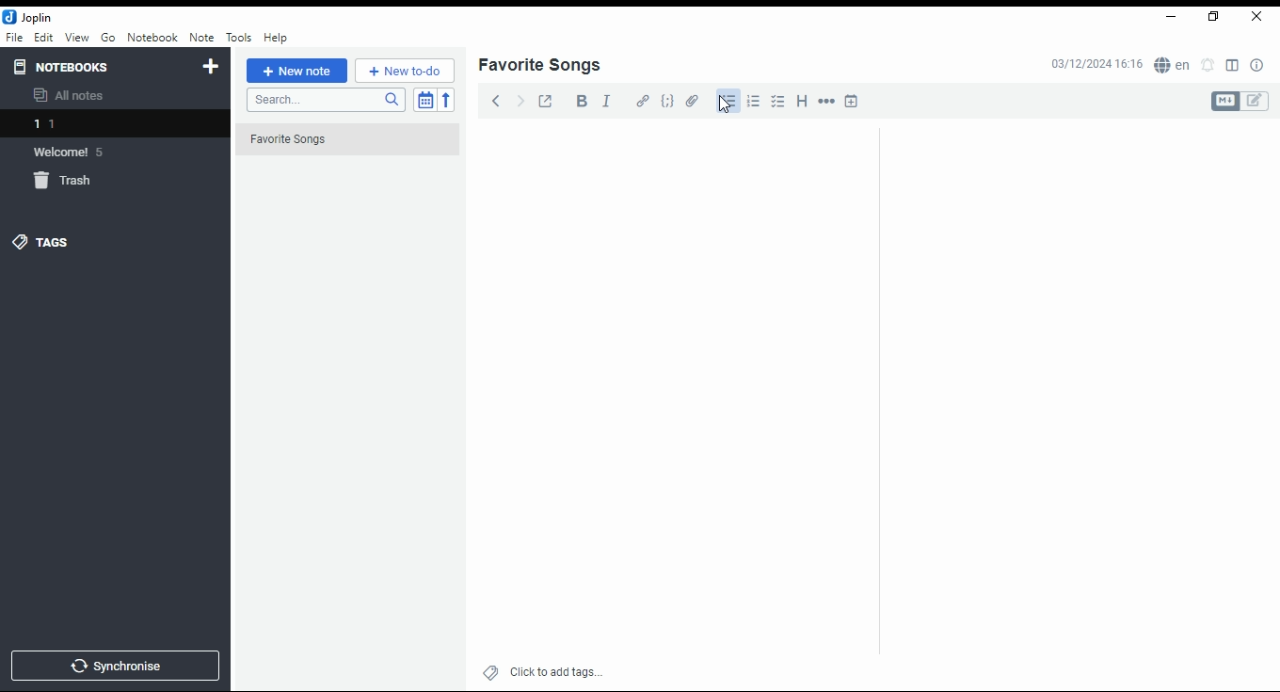 This screenshot has width=1280, height=692. Describe the element at coordinates (337, 140) in the screenshot. I see `Favorite Songs` at that location.